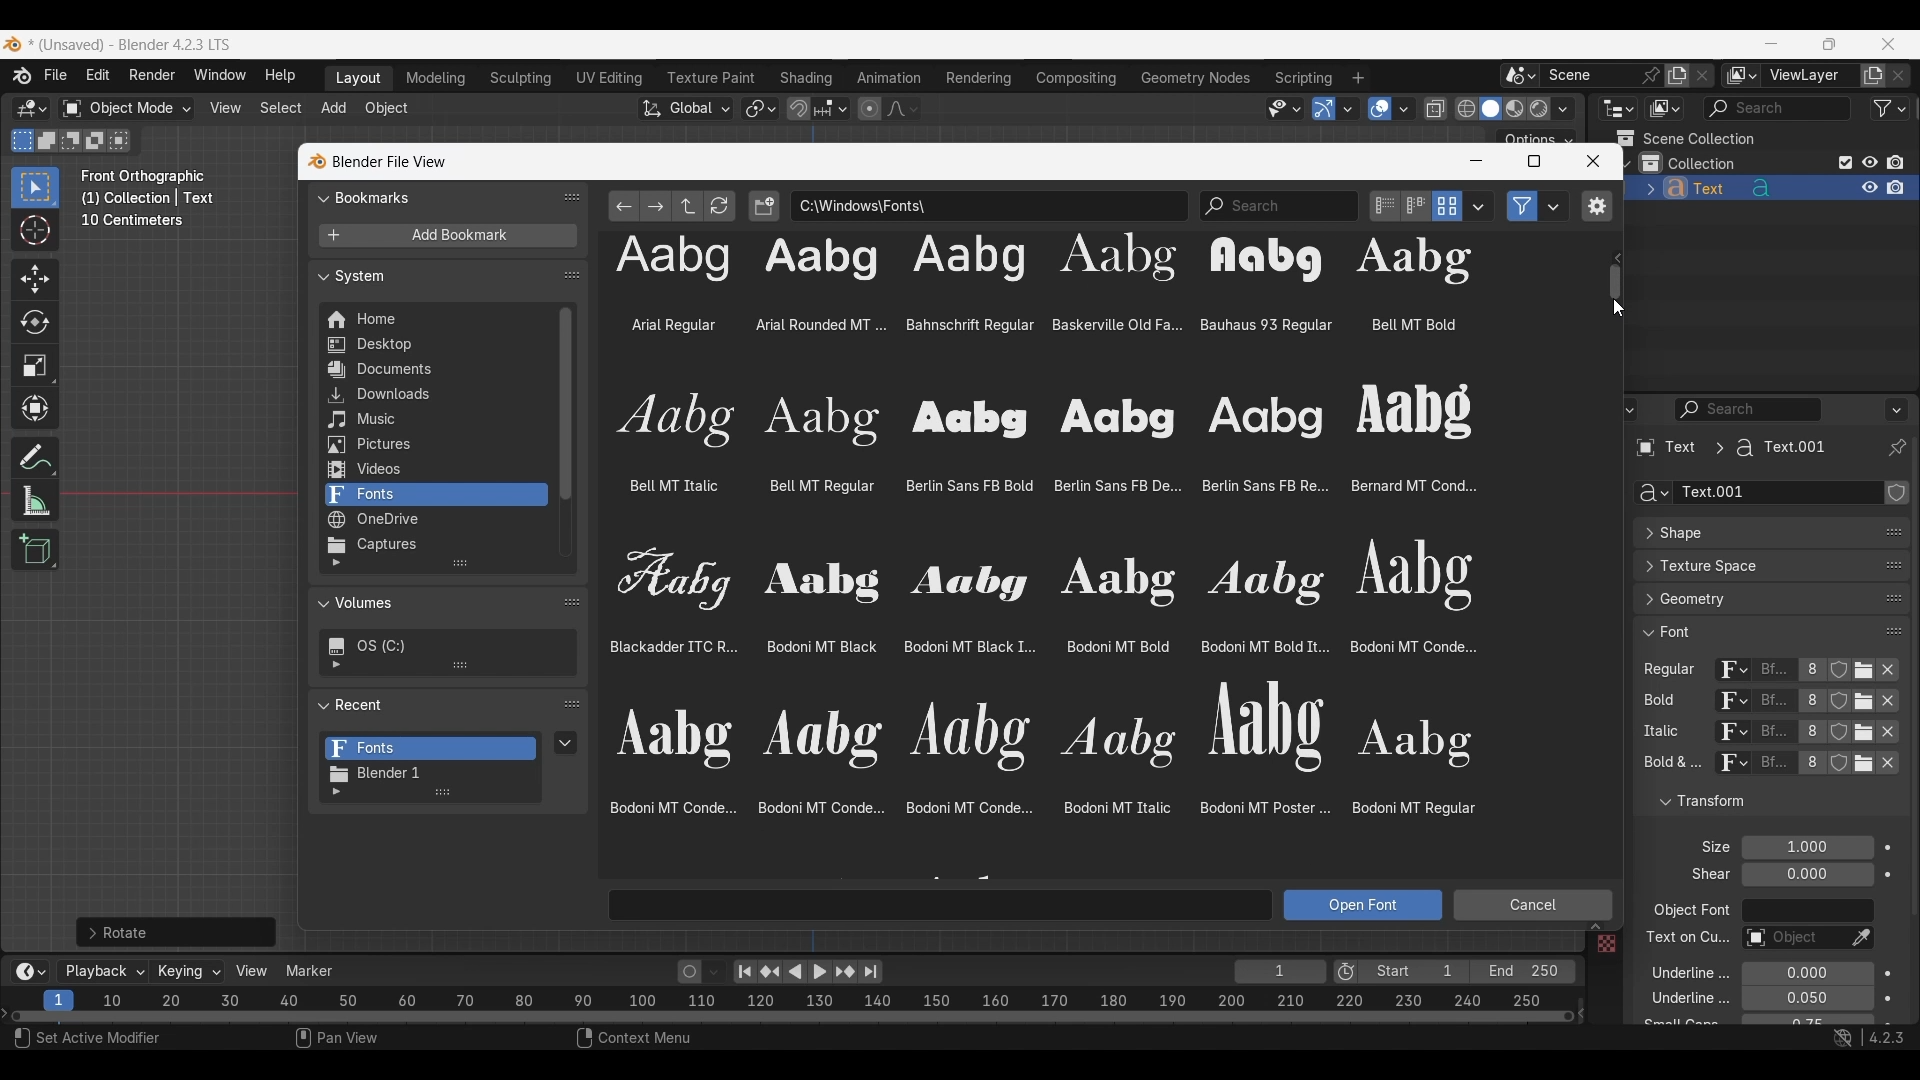 This screenshot has height=1080, width=1920. What do you see at coordinates (1894, 672) in the screenshot?
I see `Unlink respective attribute` at bounding box center [1894, 672].